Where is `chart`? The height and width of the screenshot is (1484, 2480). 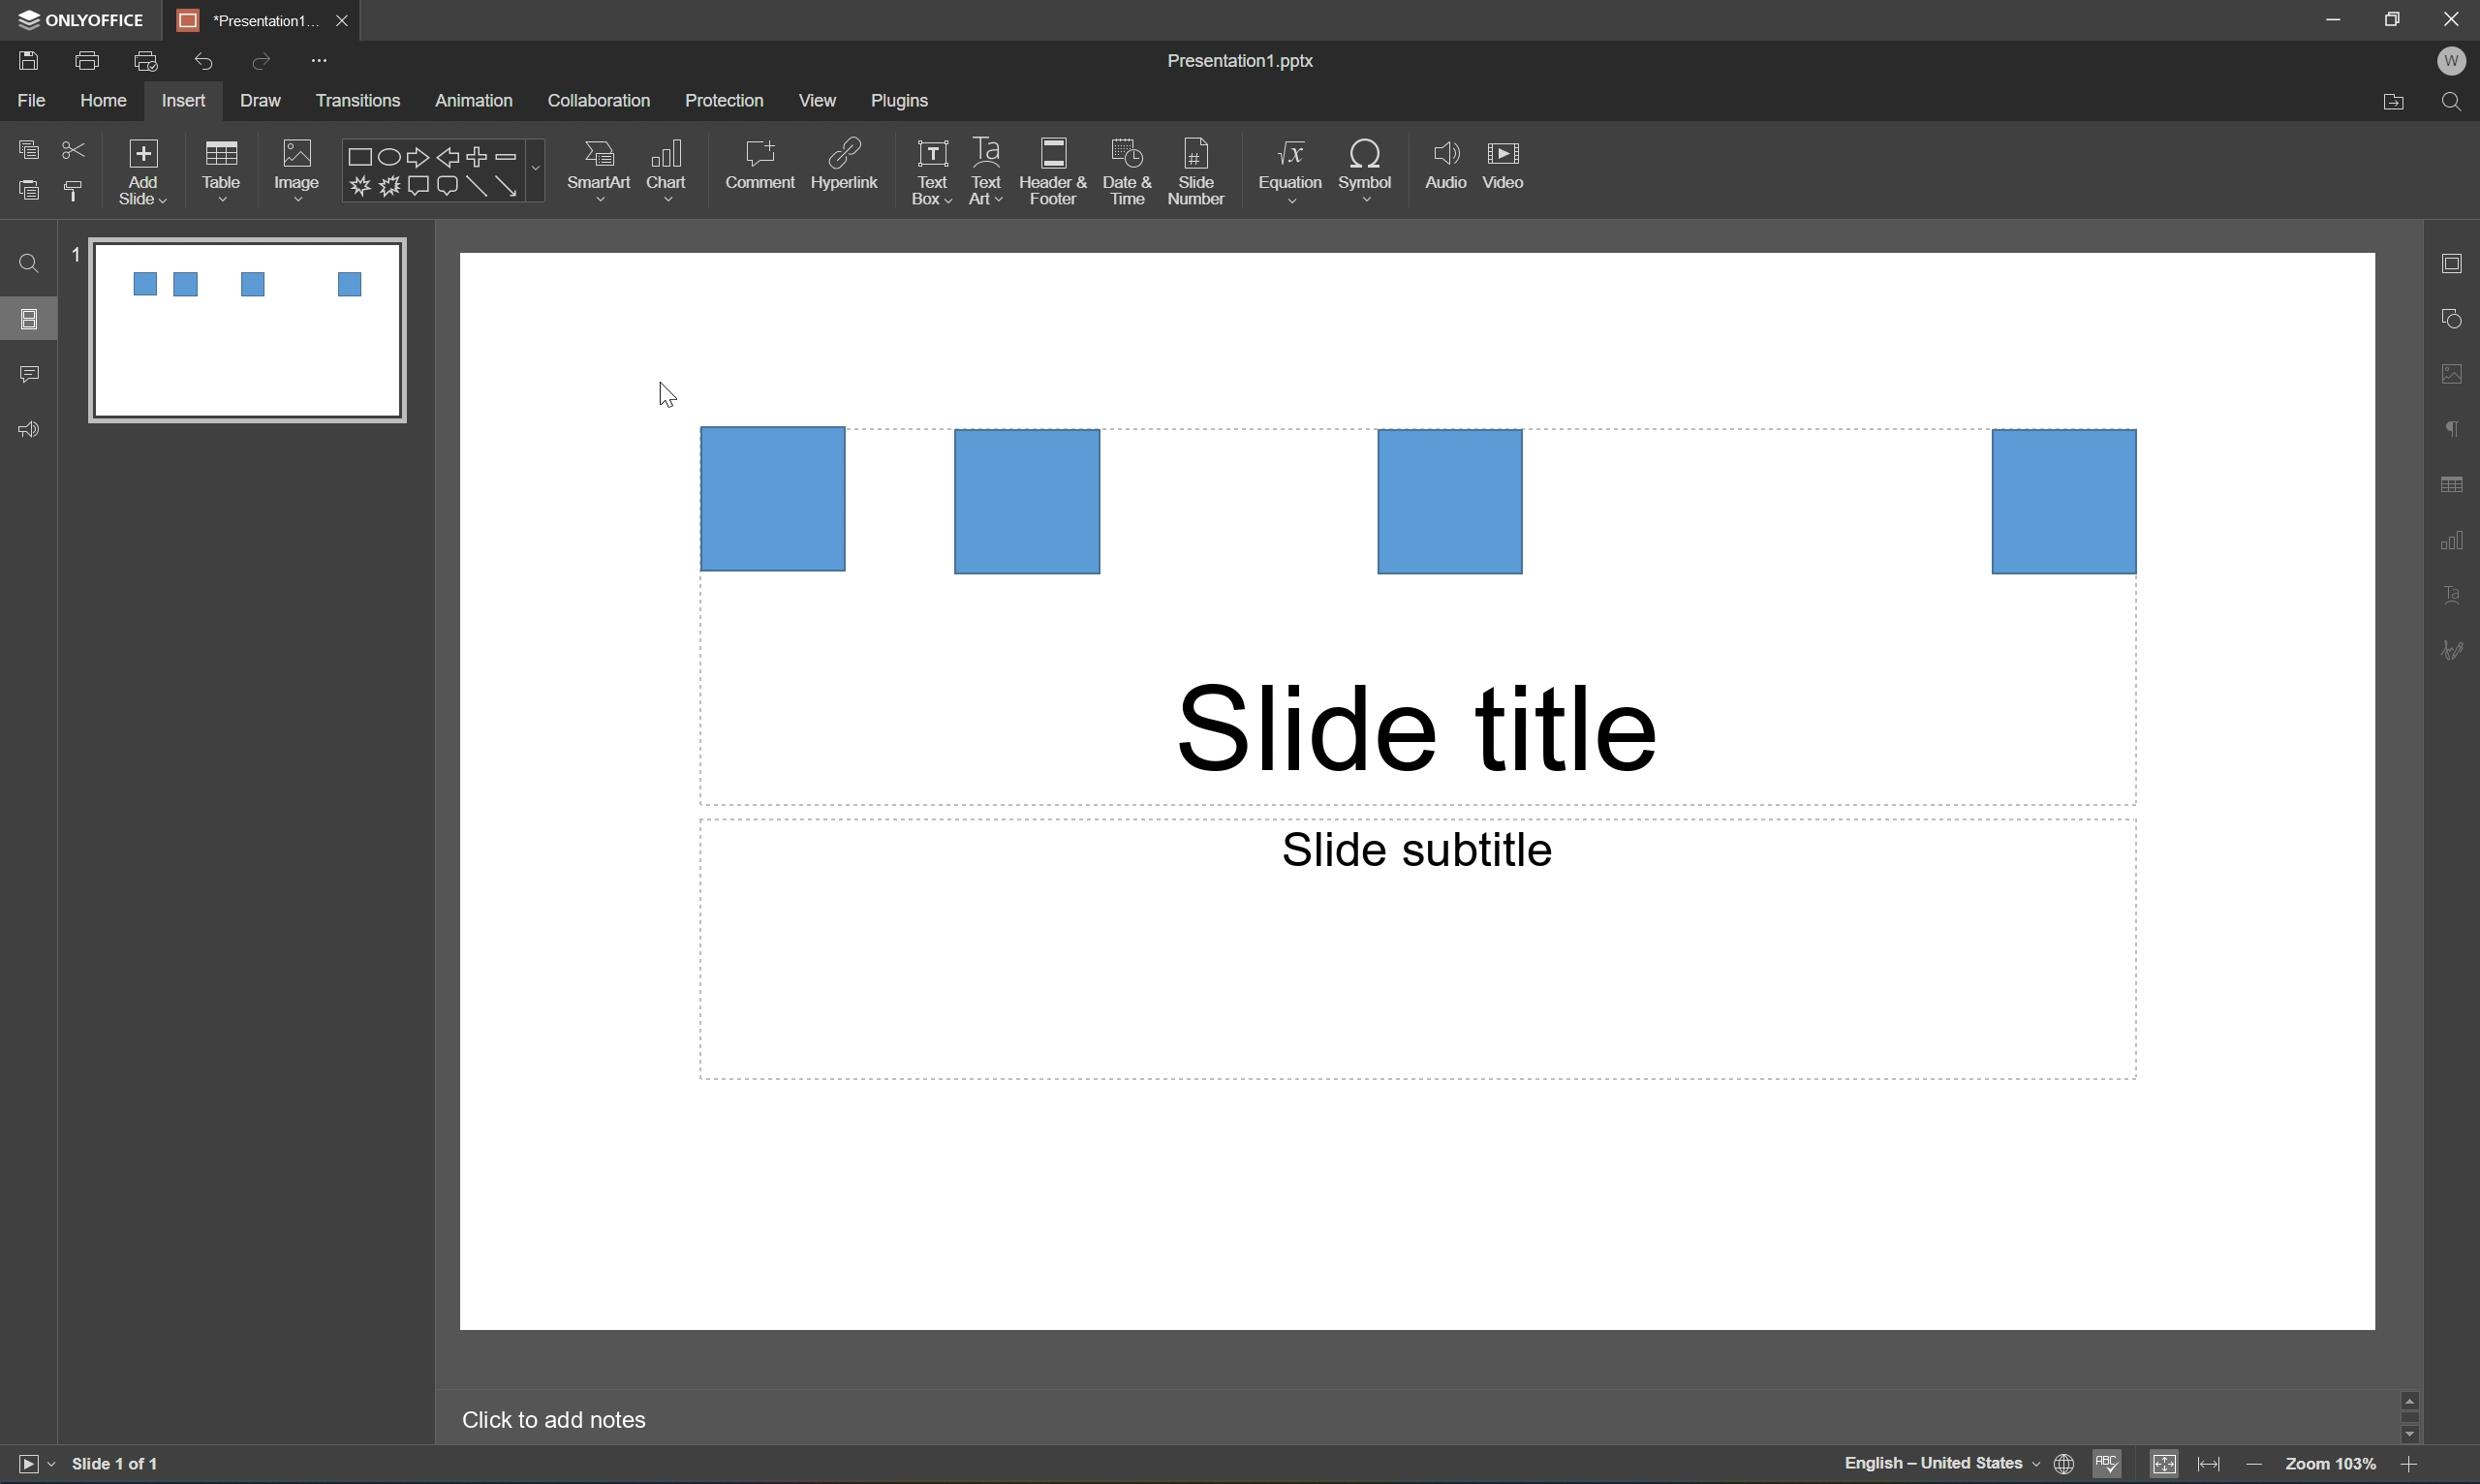
chart is located at coordinates (673, 165).